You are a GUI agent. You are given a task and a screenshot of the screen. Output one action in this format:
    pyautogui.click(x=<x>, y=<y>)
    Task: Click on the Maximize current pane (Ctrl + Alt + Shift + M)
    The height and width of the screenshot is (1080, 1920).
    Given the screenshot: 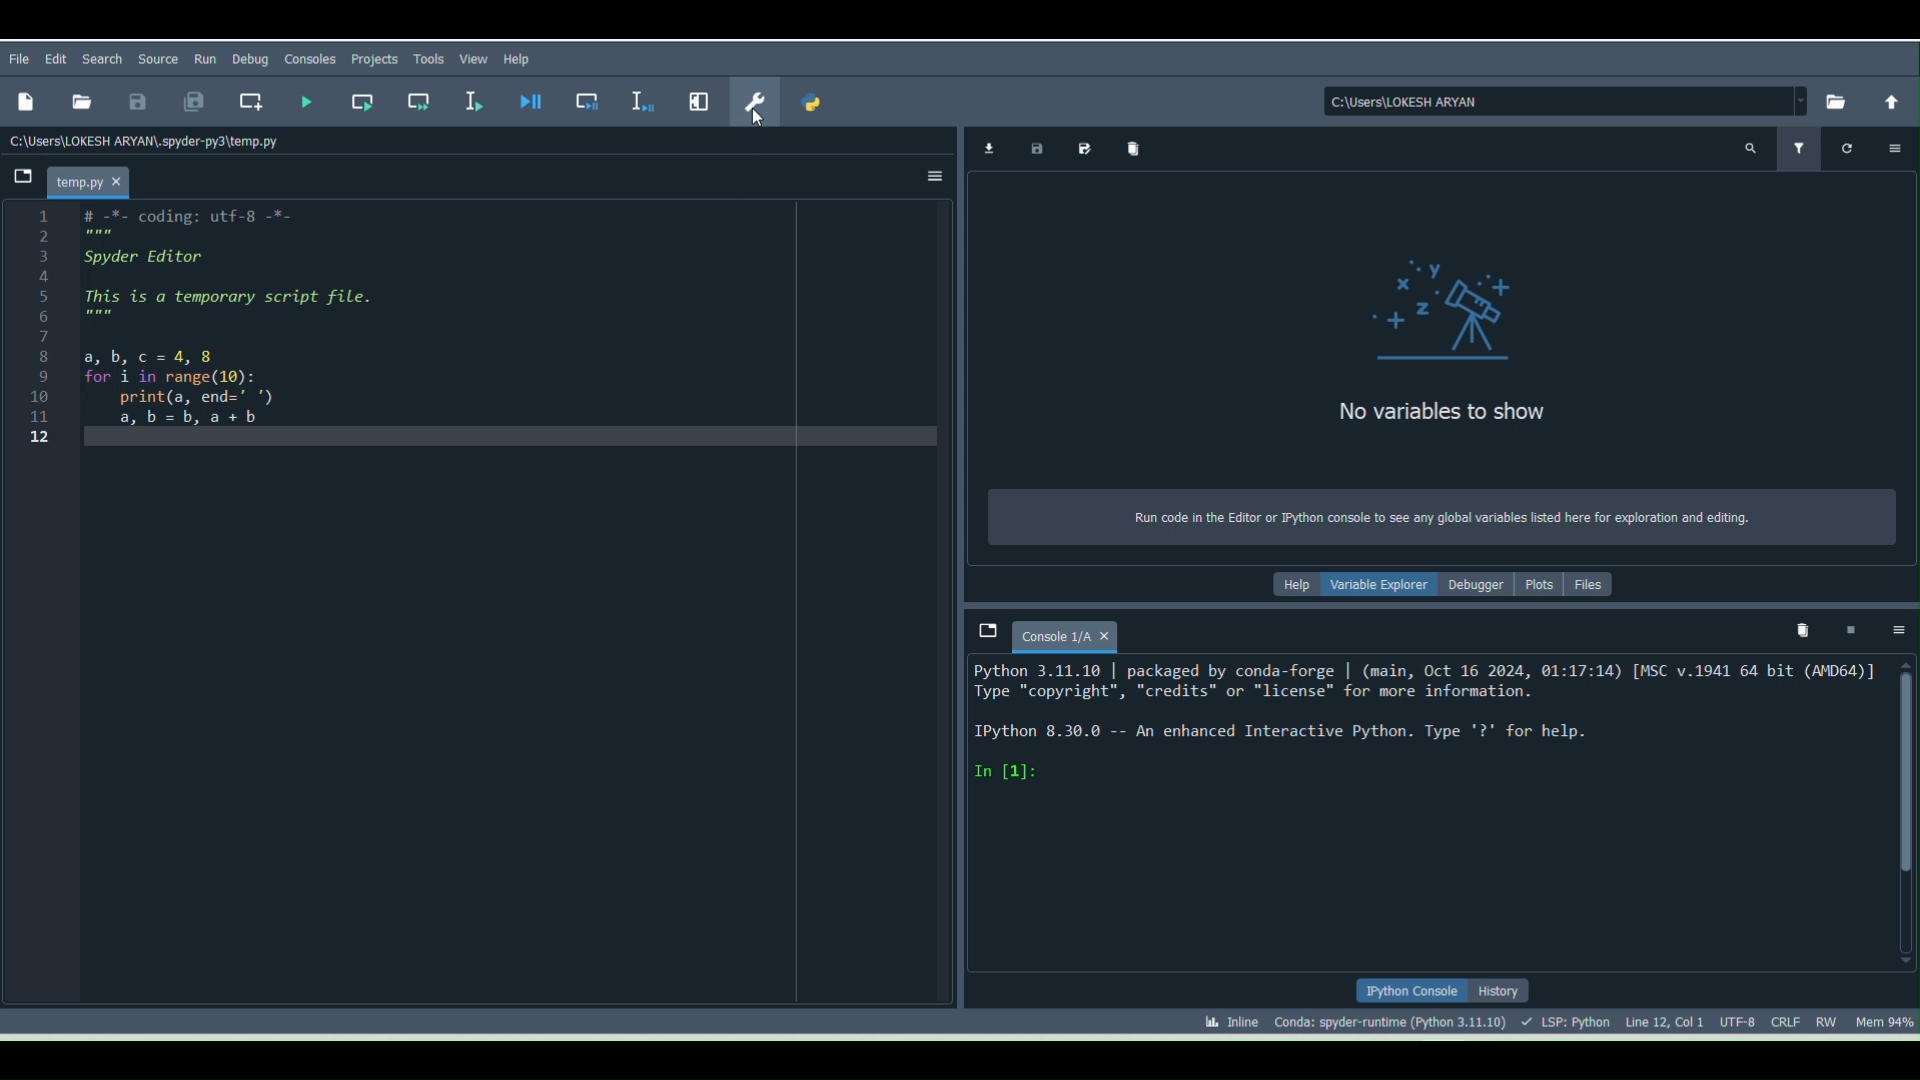 What is the action you would take?
    pyautogui.click(x=702, y=96)
    